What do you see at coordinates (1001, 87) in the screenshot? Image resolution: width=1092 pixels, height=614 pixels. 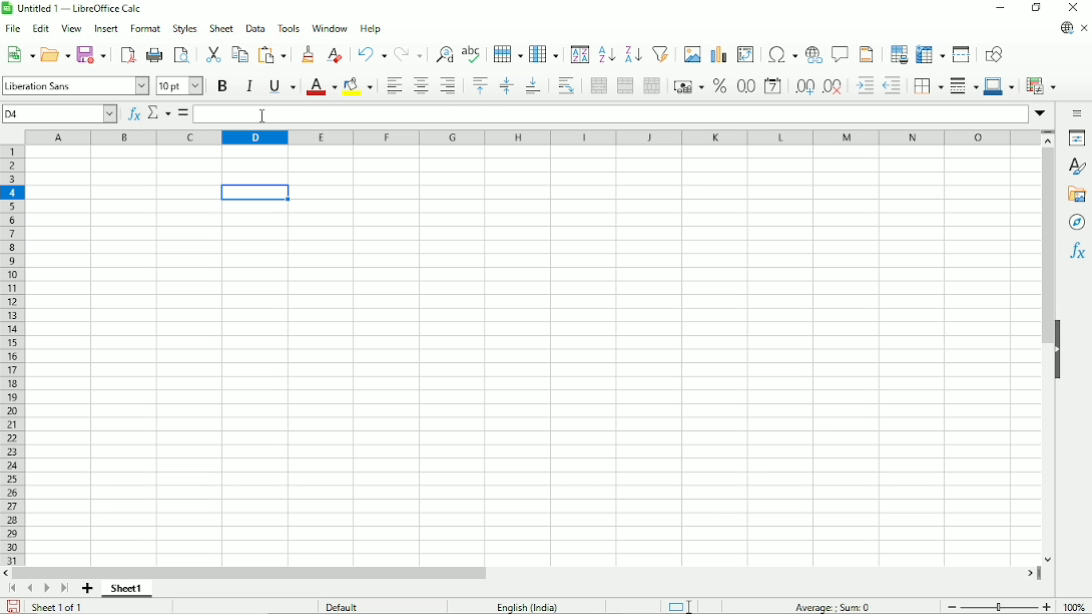 I see `Border color` at bounding box center [1001, 87].